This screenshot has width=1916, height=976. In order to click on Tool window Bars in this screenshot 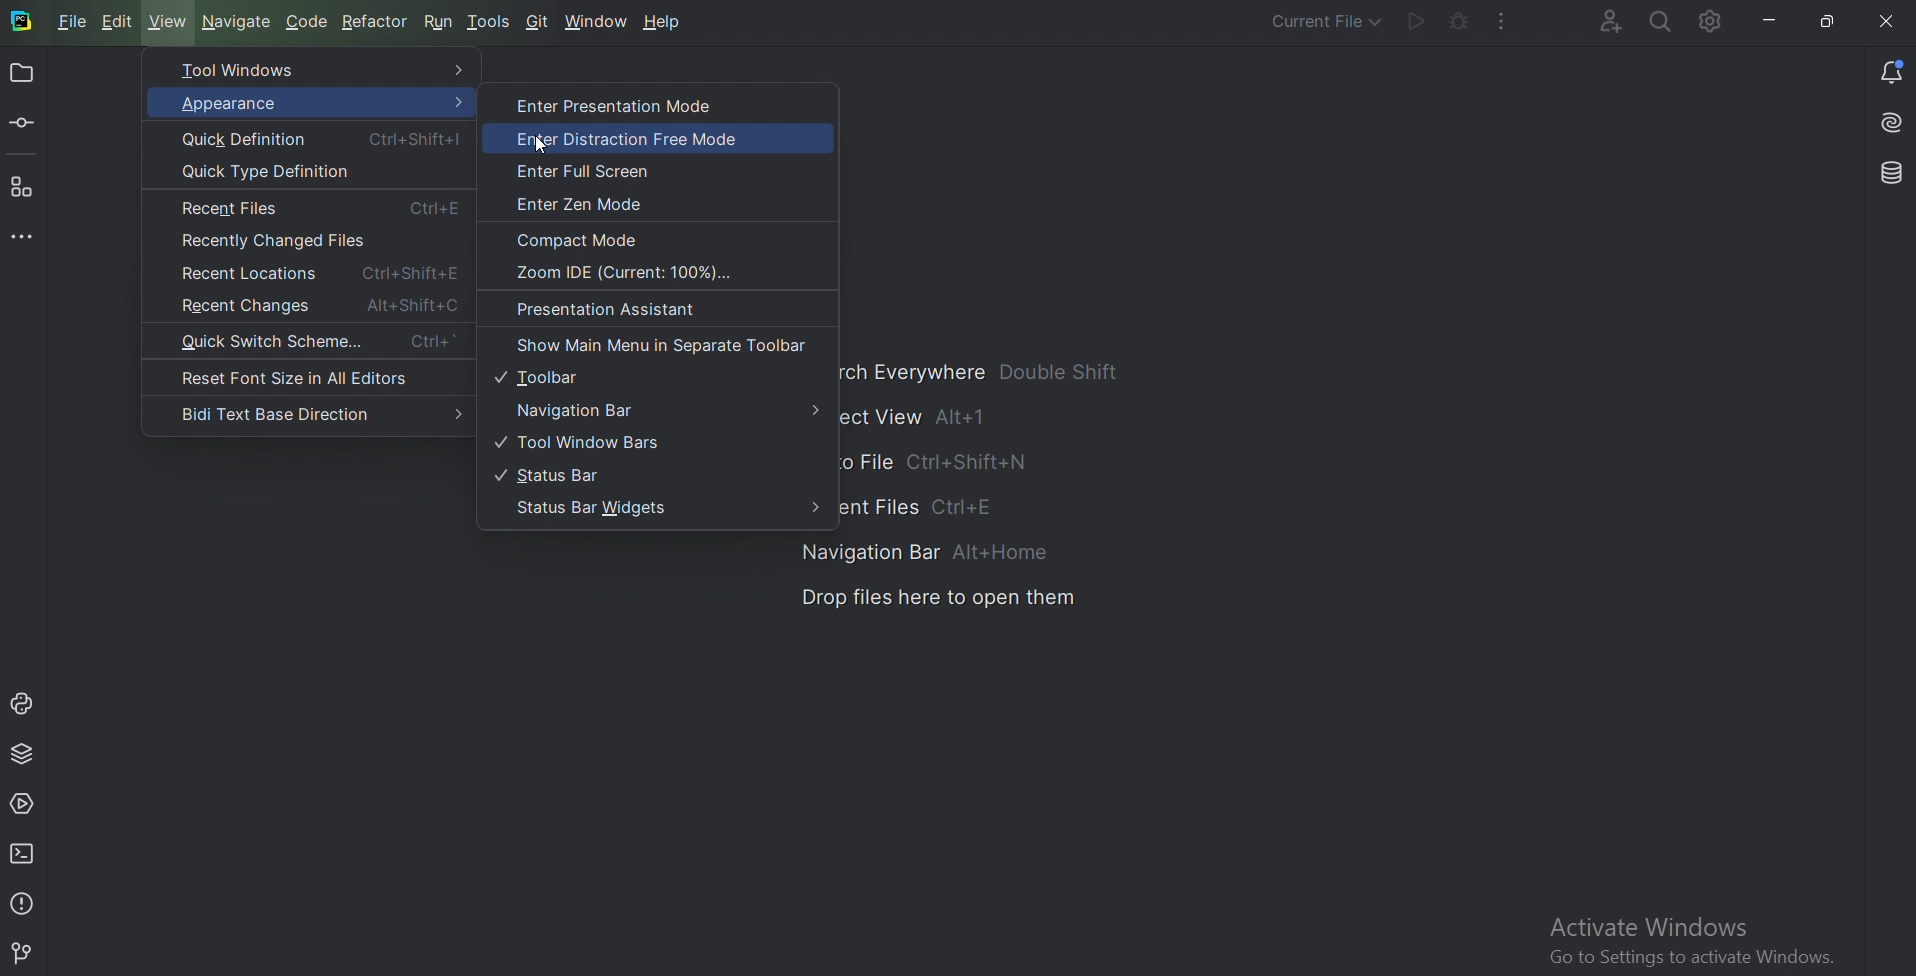, I will do `click(591, 441)`.